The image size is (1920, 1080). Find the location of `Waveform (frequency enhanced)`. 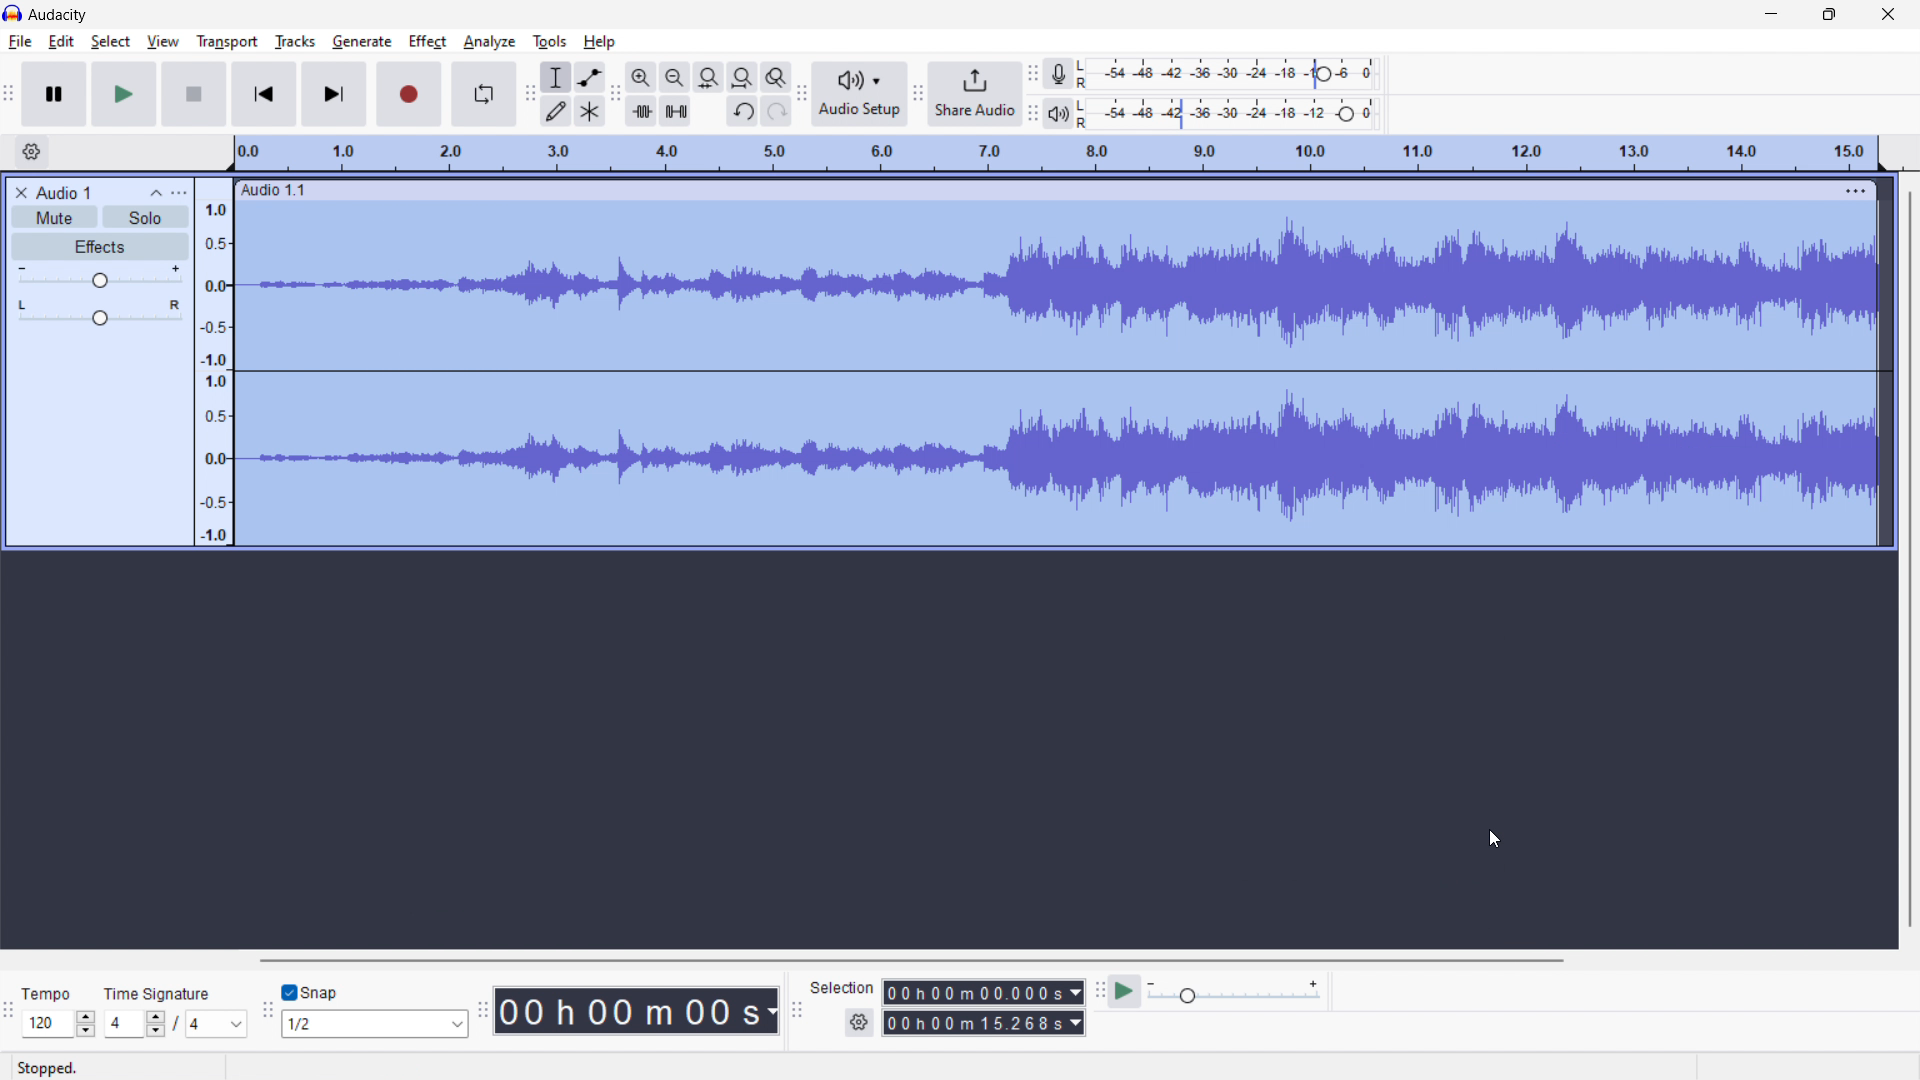

Waveform (frequency enhanced) is located at coordinates (1061, 454).